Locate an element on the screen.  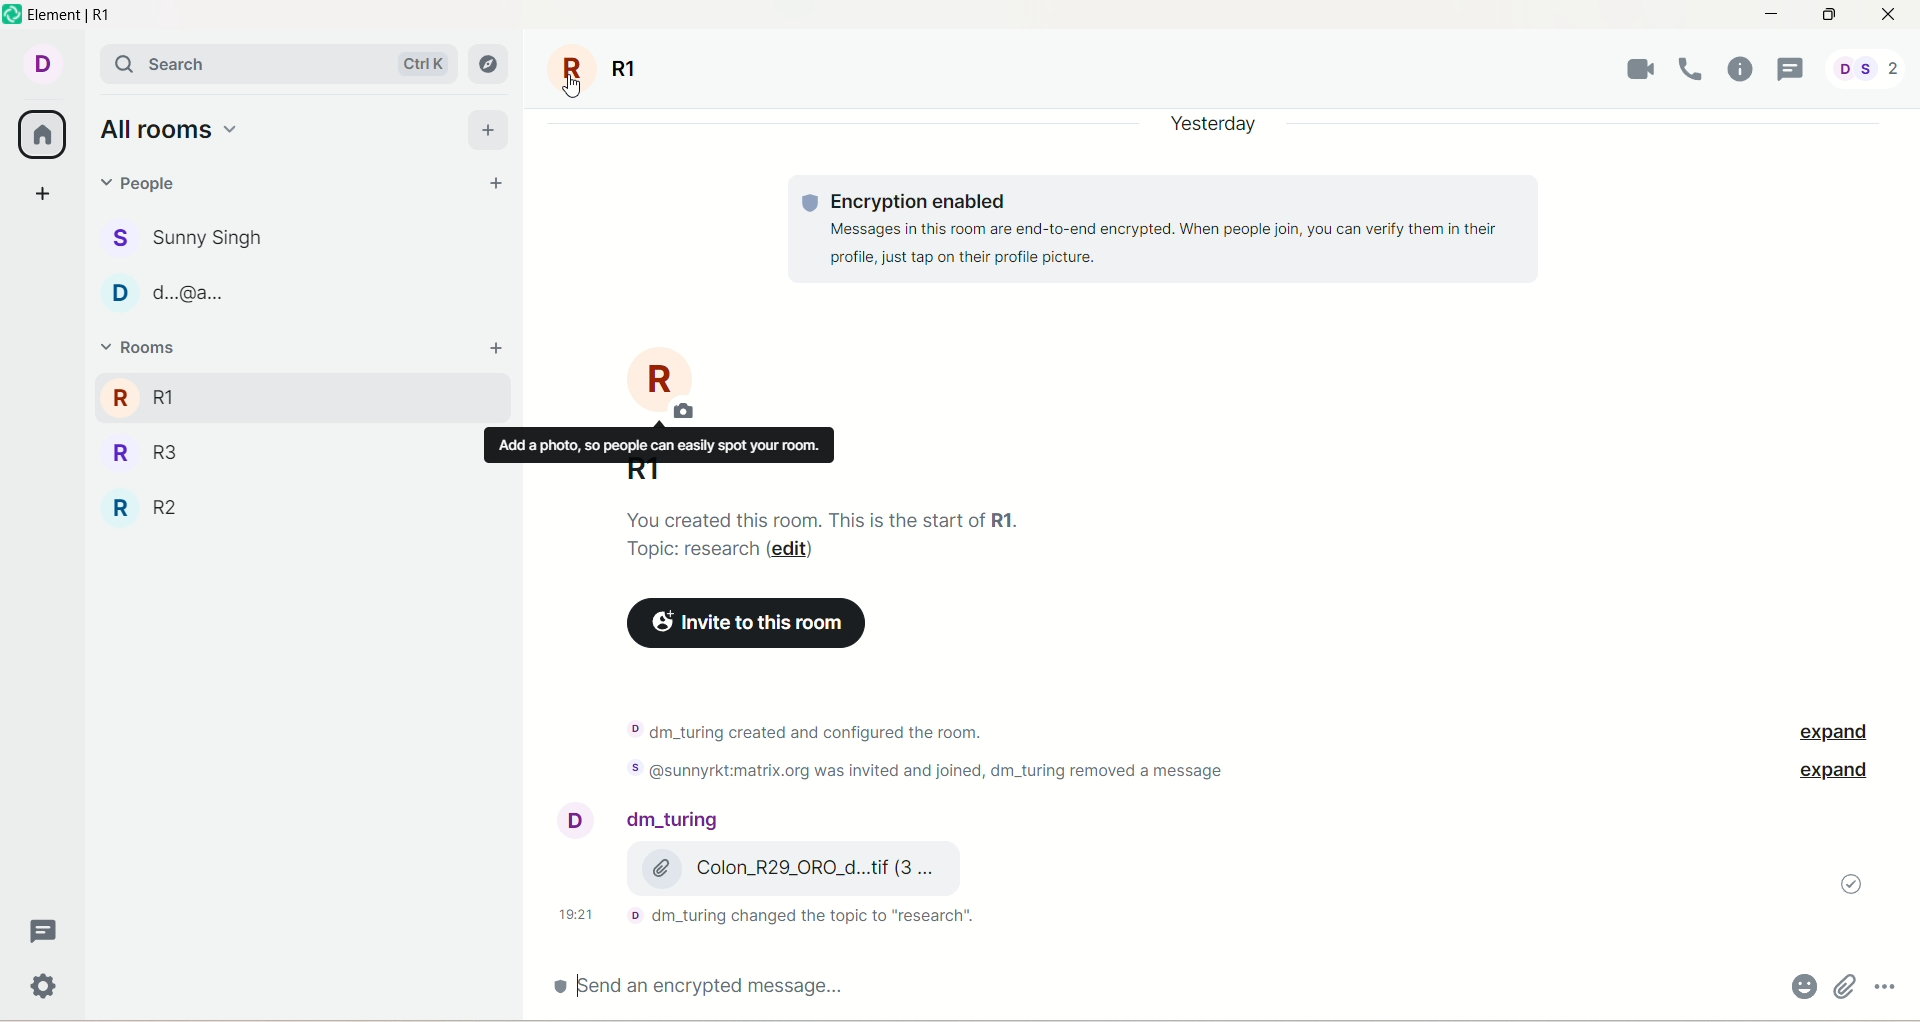
threads is located at coordinates (55, 929).